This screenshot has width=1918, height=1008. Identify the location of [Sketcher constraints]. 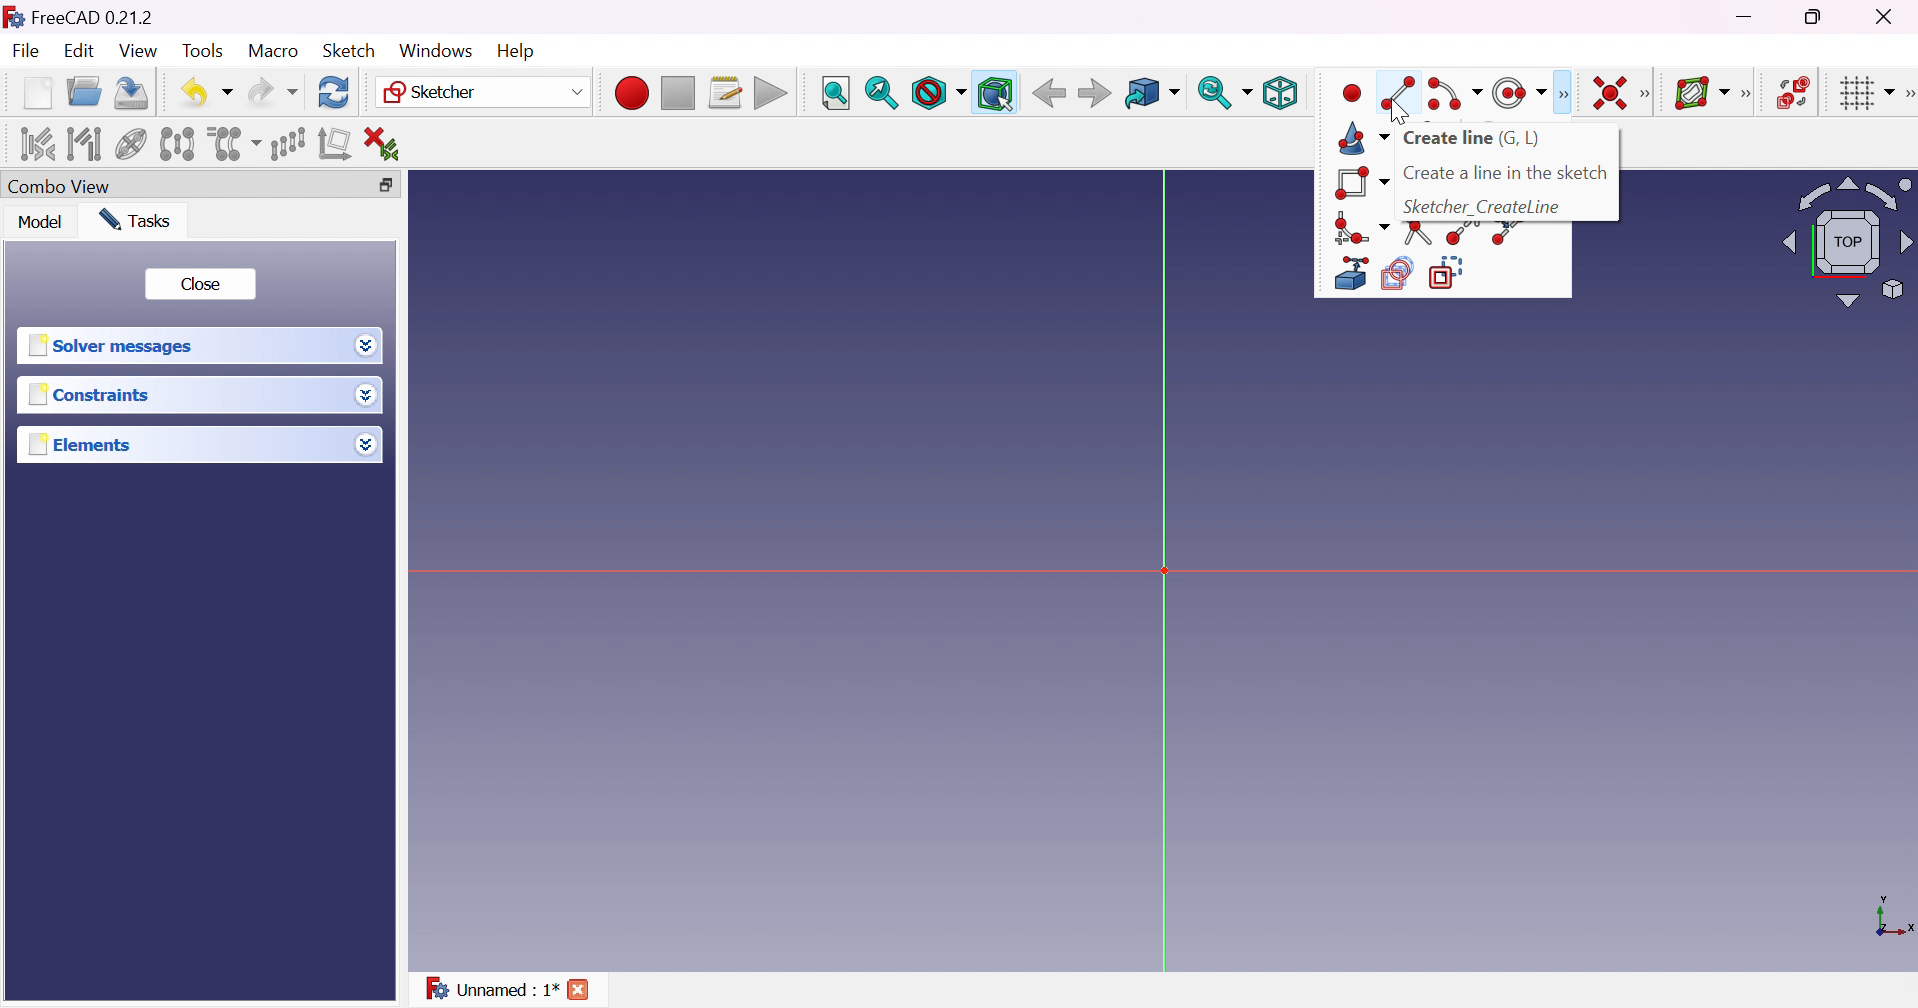
(1649, 94).